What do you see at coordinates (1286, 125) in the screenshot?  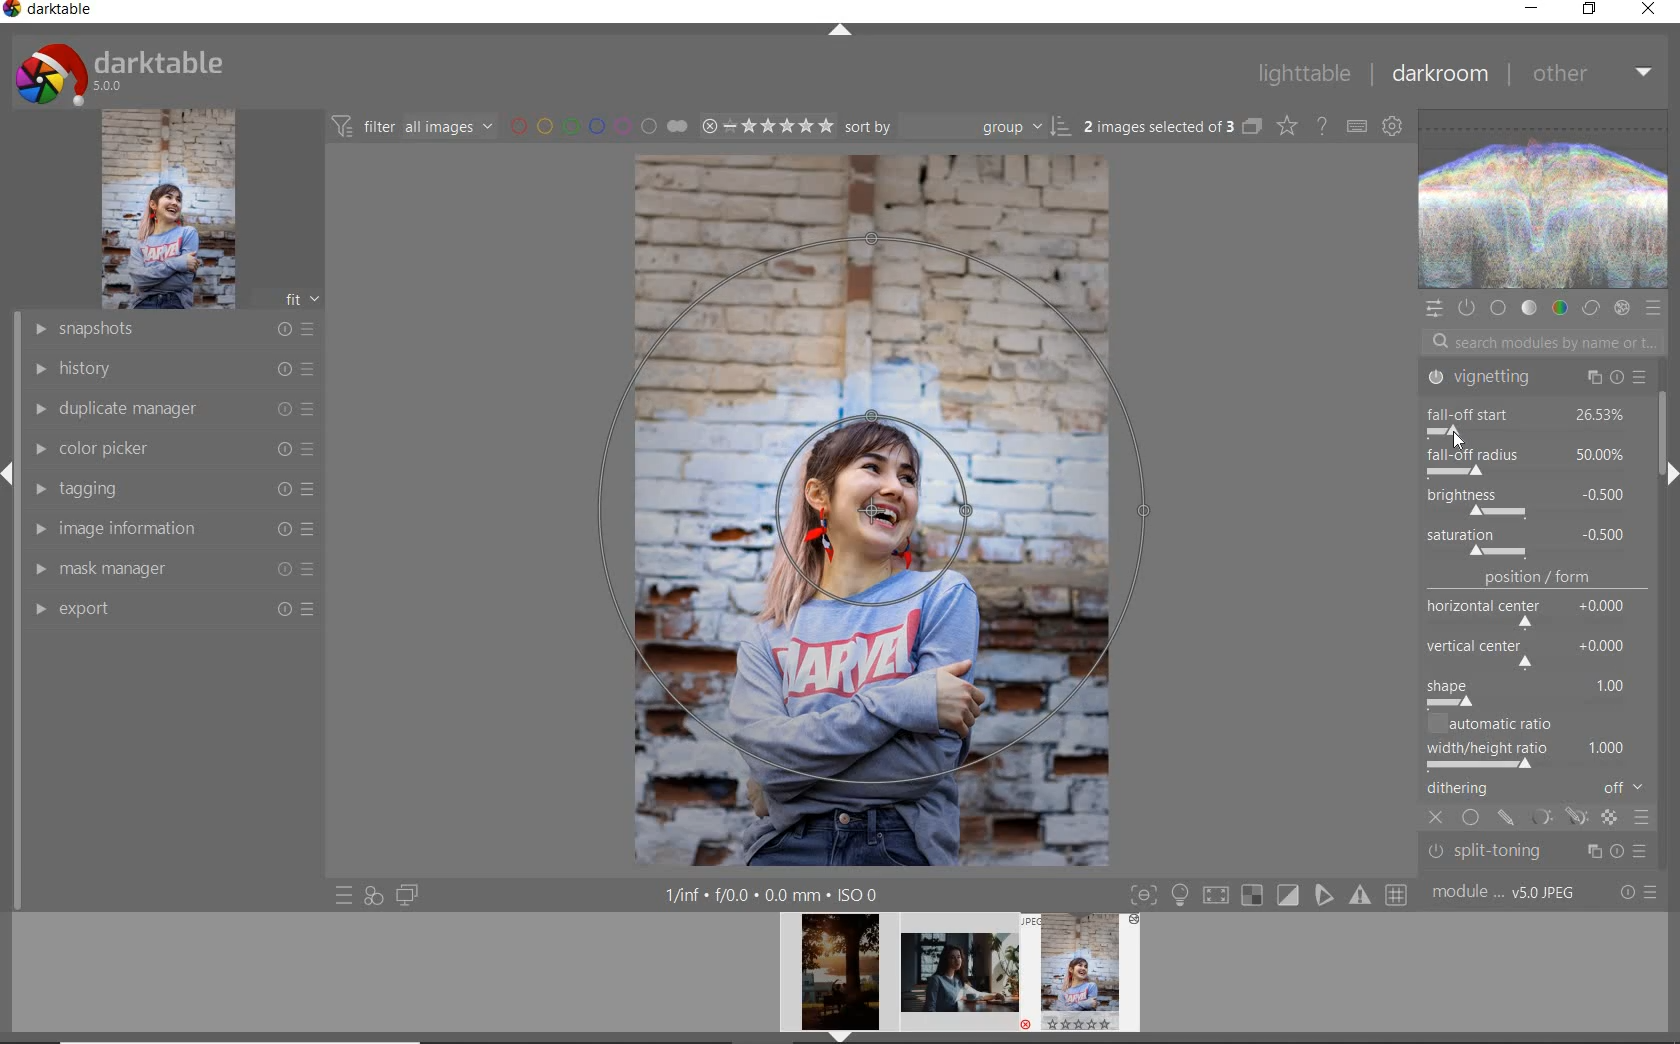 I see `CHANGE TYPE OF OVERLAYS` at bounding box center [1286, 125].